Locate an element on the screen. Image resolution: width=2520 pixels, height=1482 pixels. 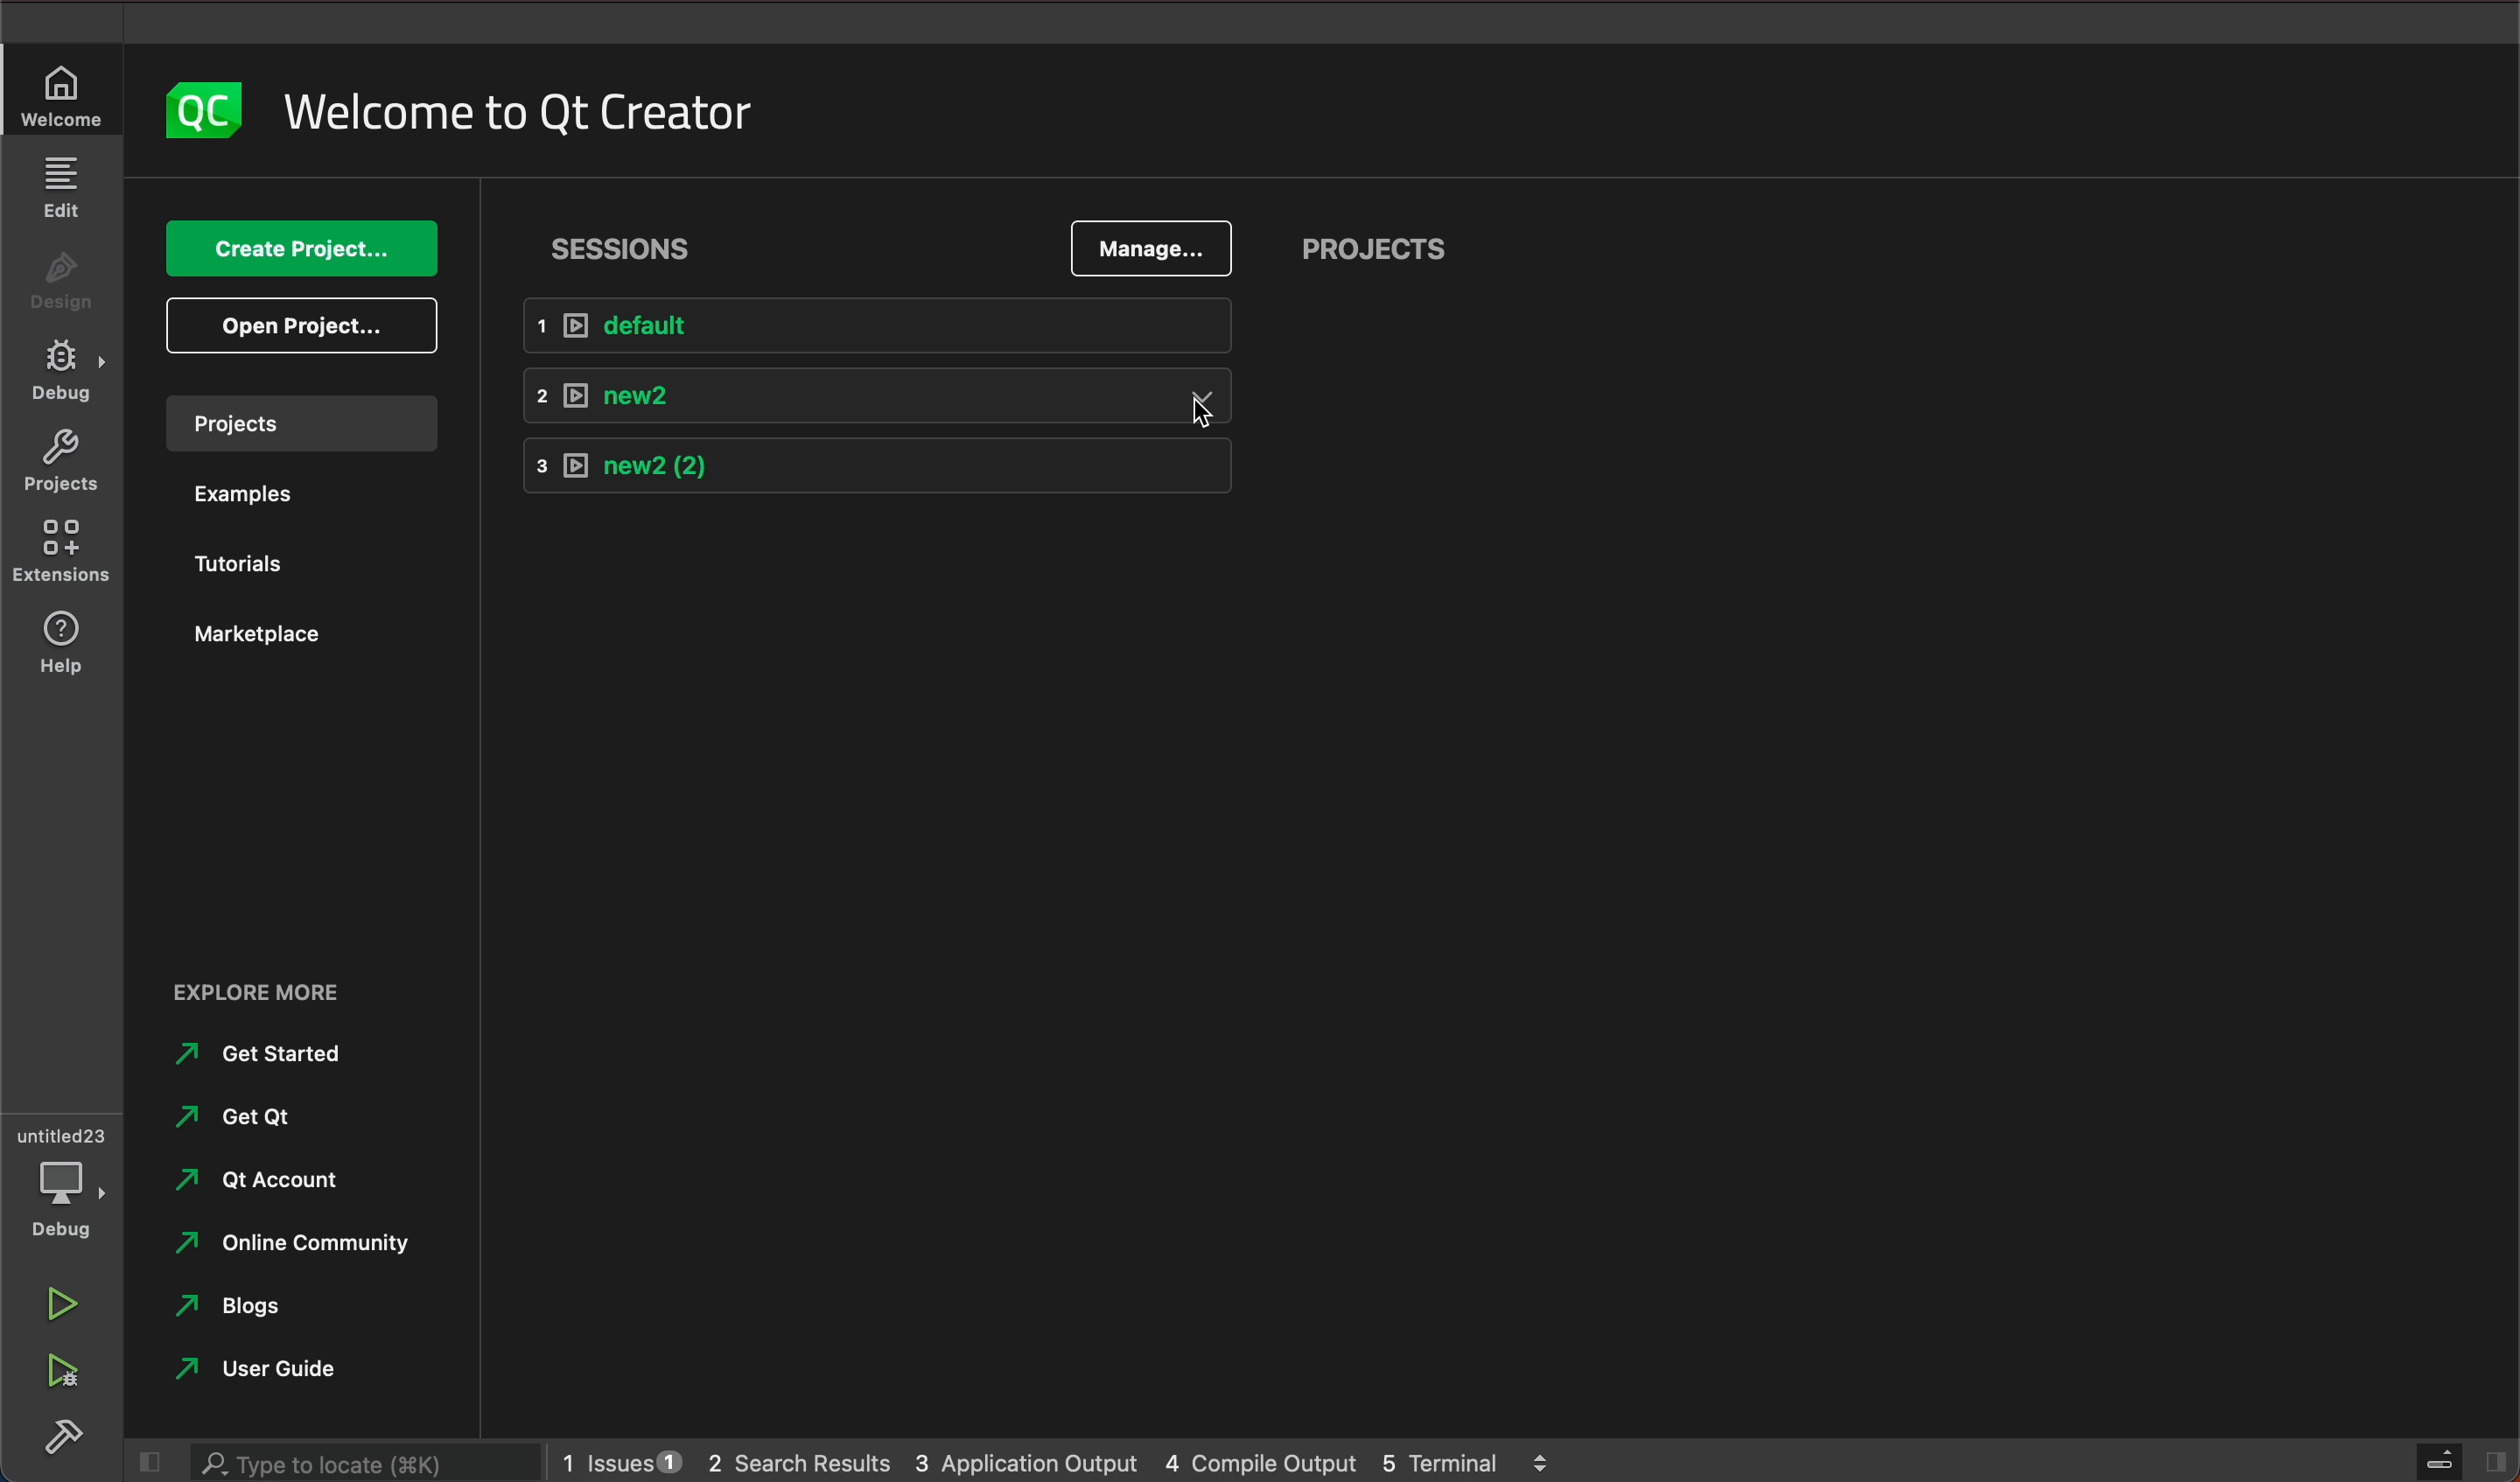
qt account is located at coordinates (257, 1183).